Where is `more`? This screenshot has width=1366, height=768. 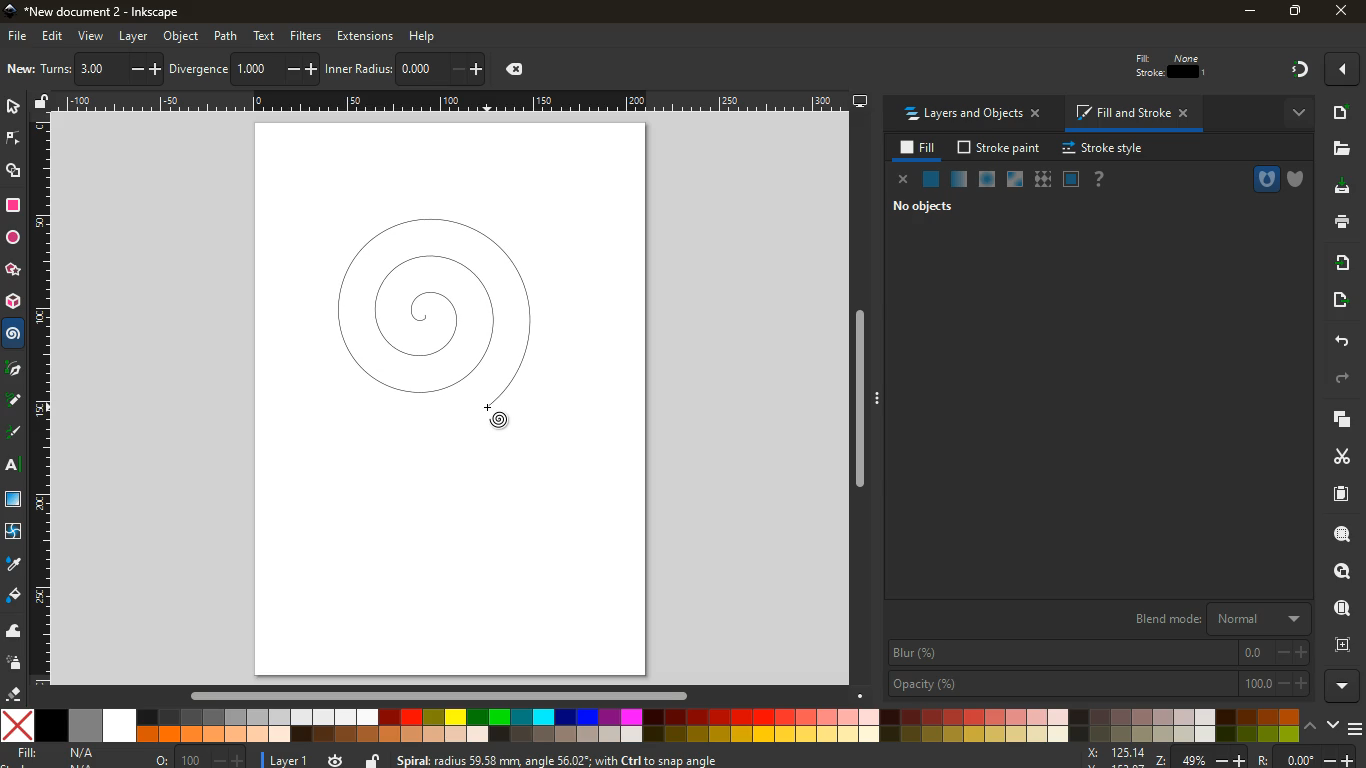 more is located at coordinates (1294, 115).